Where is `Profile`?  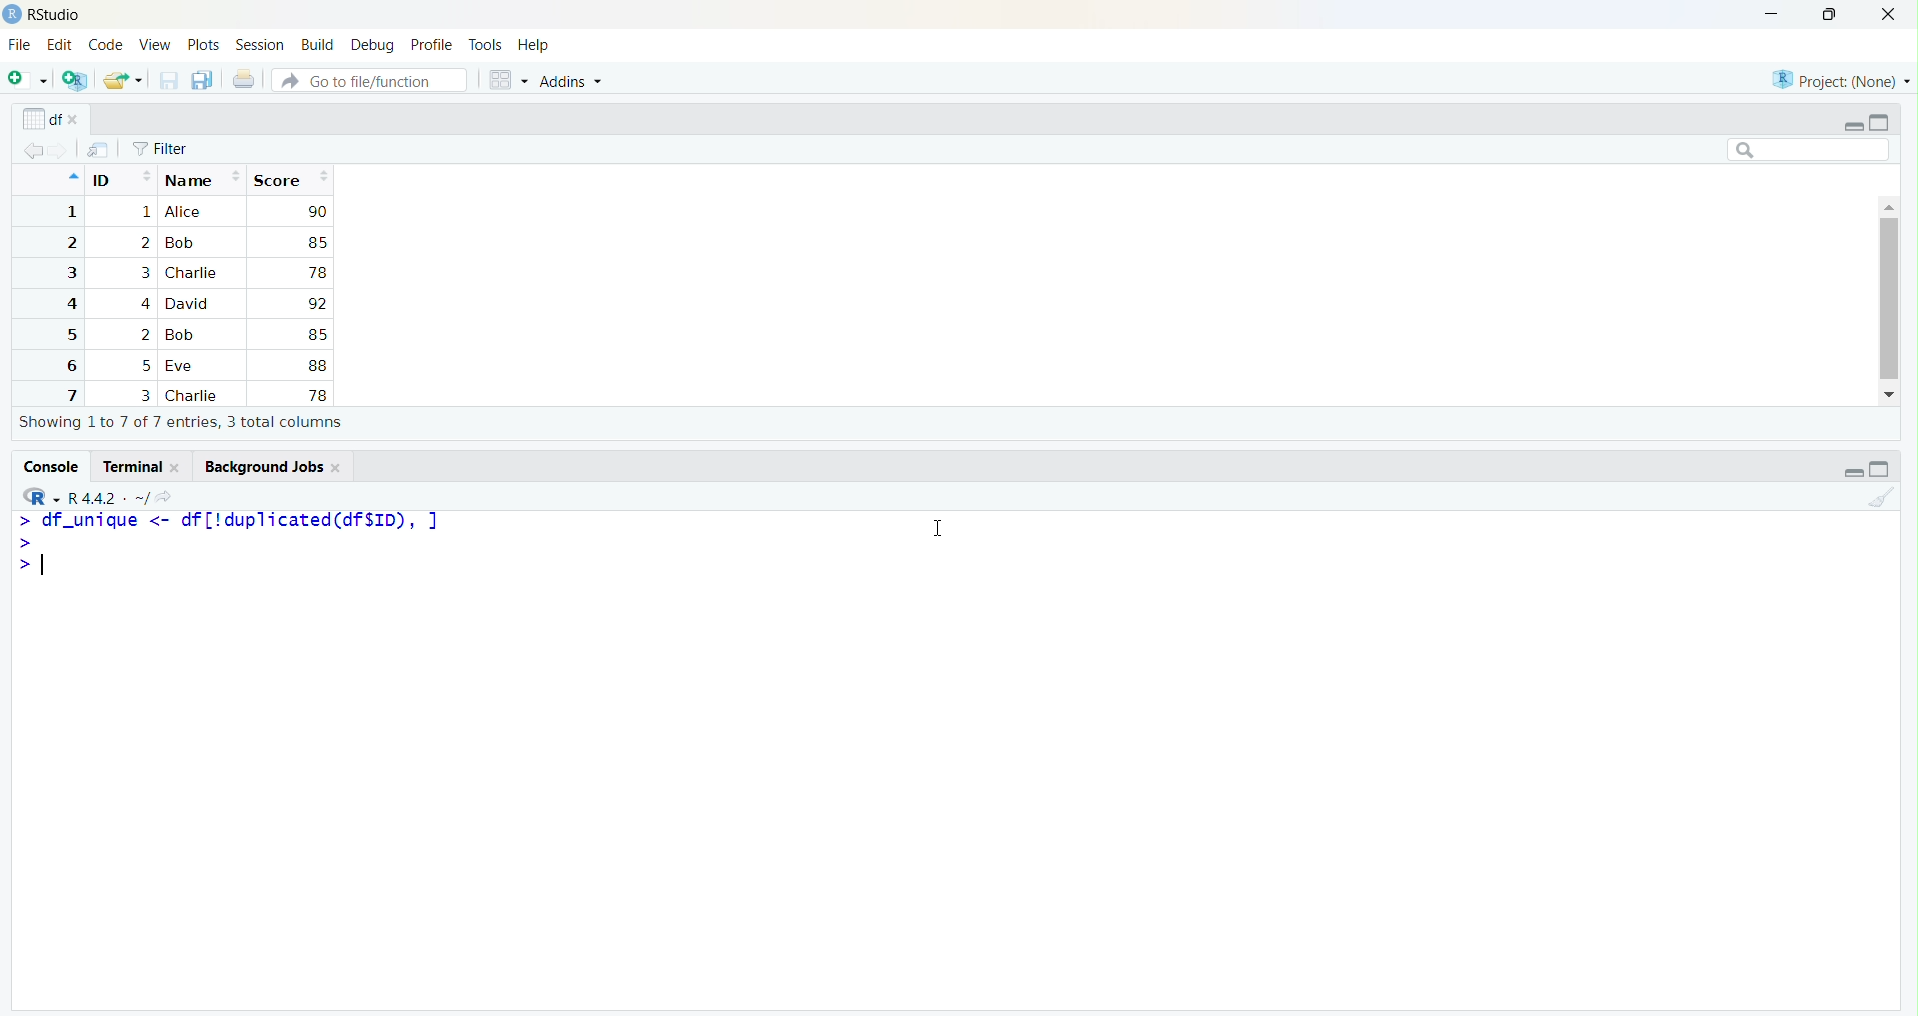
Profile is located at coordinates (432, 46).